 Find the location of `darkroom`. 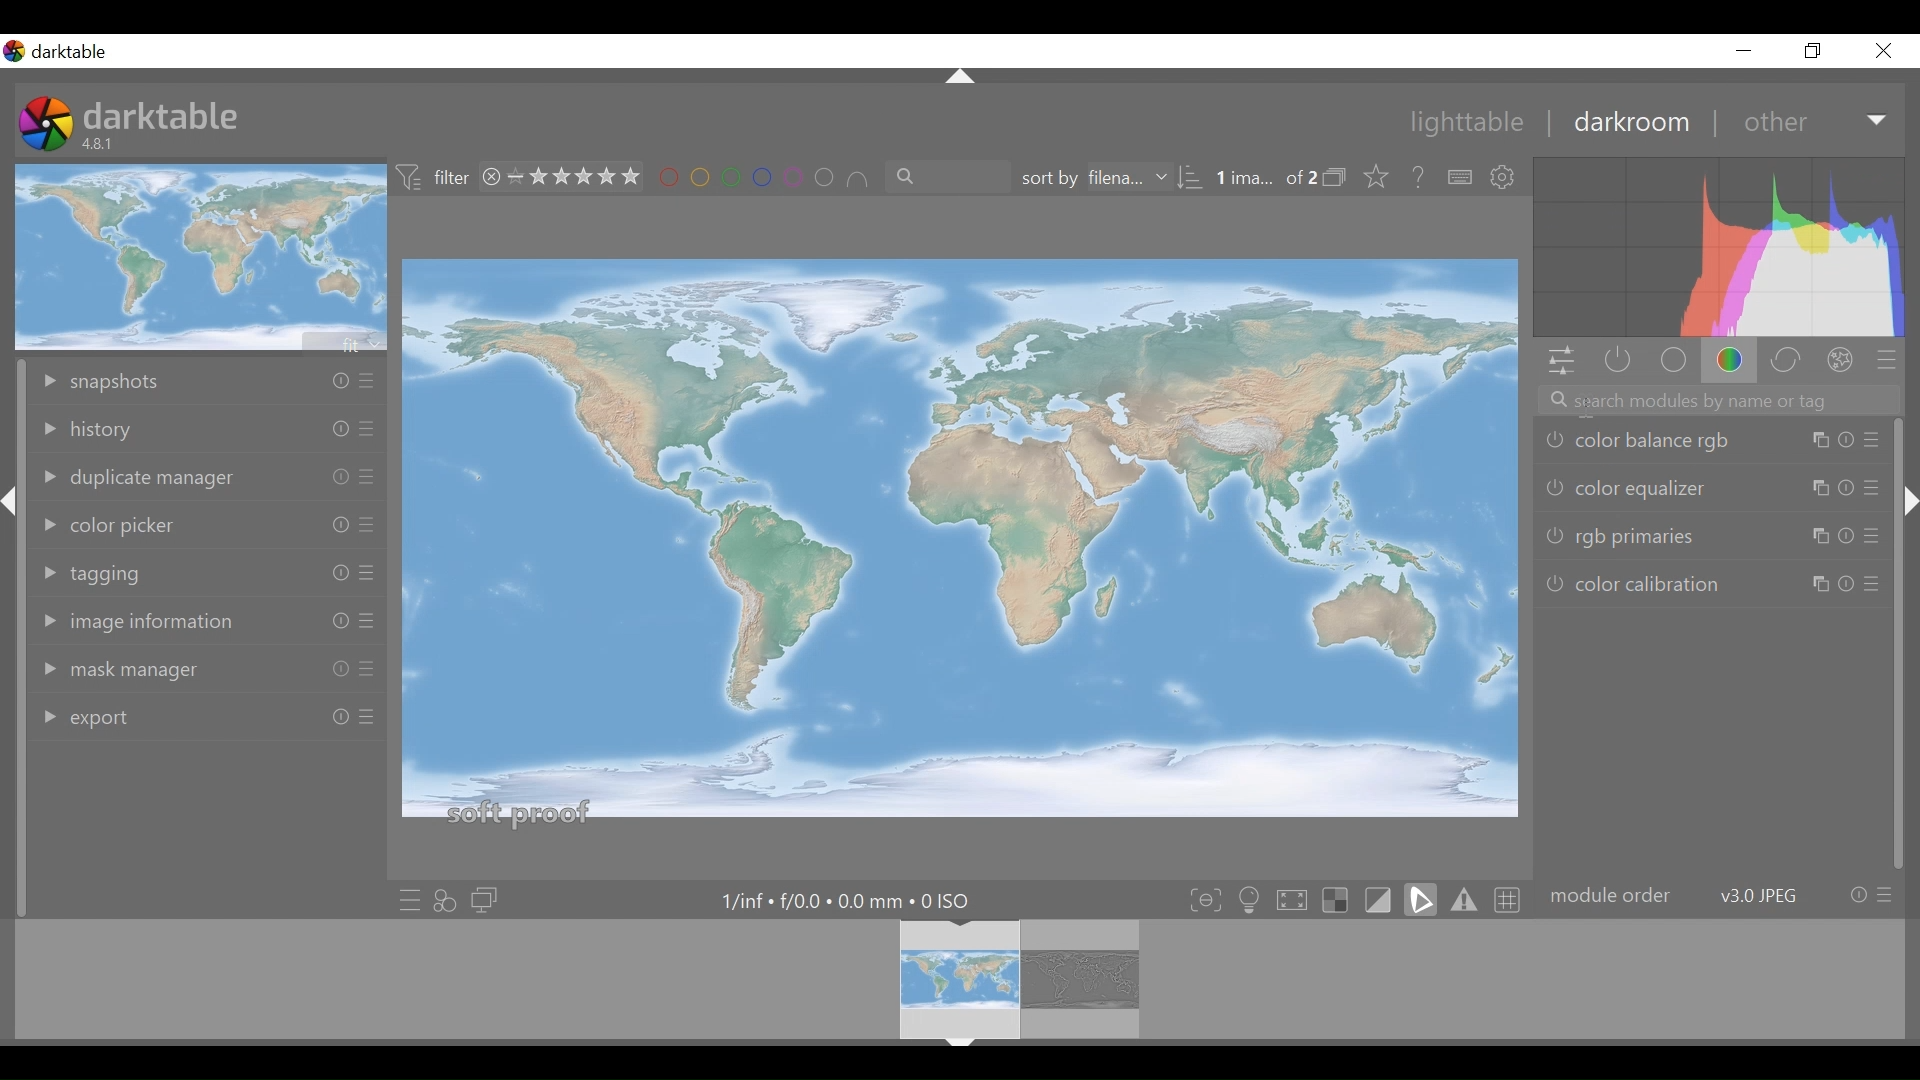

darkroom is located at coordinates (1635, 126).